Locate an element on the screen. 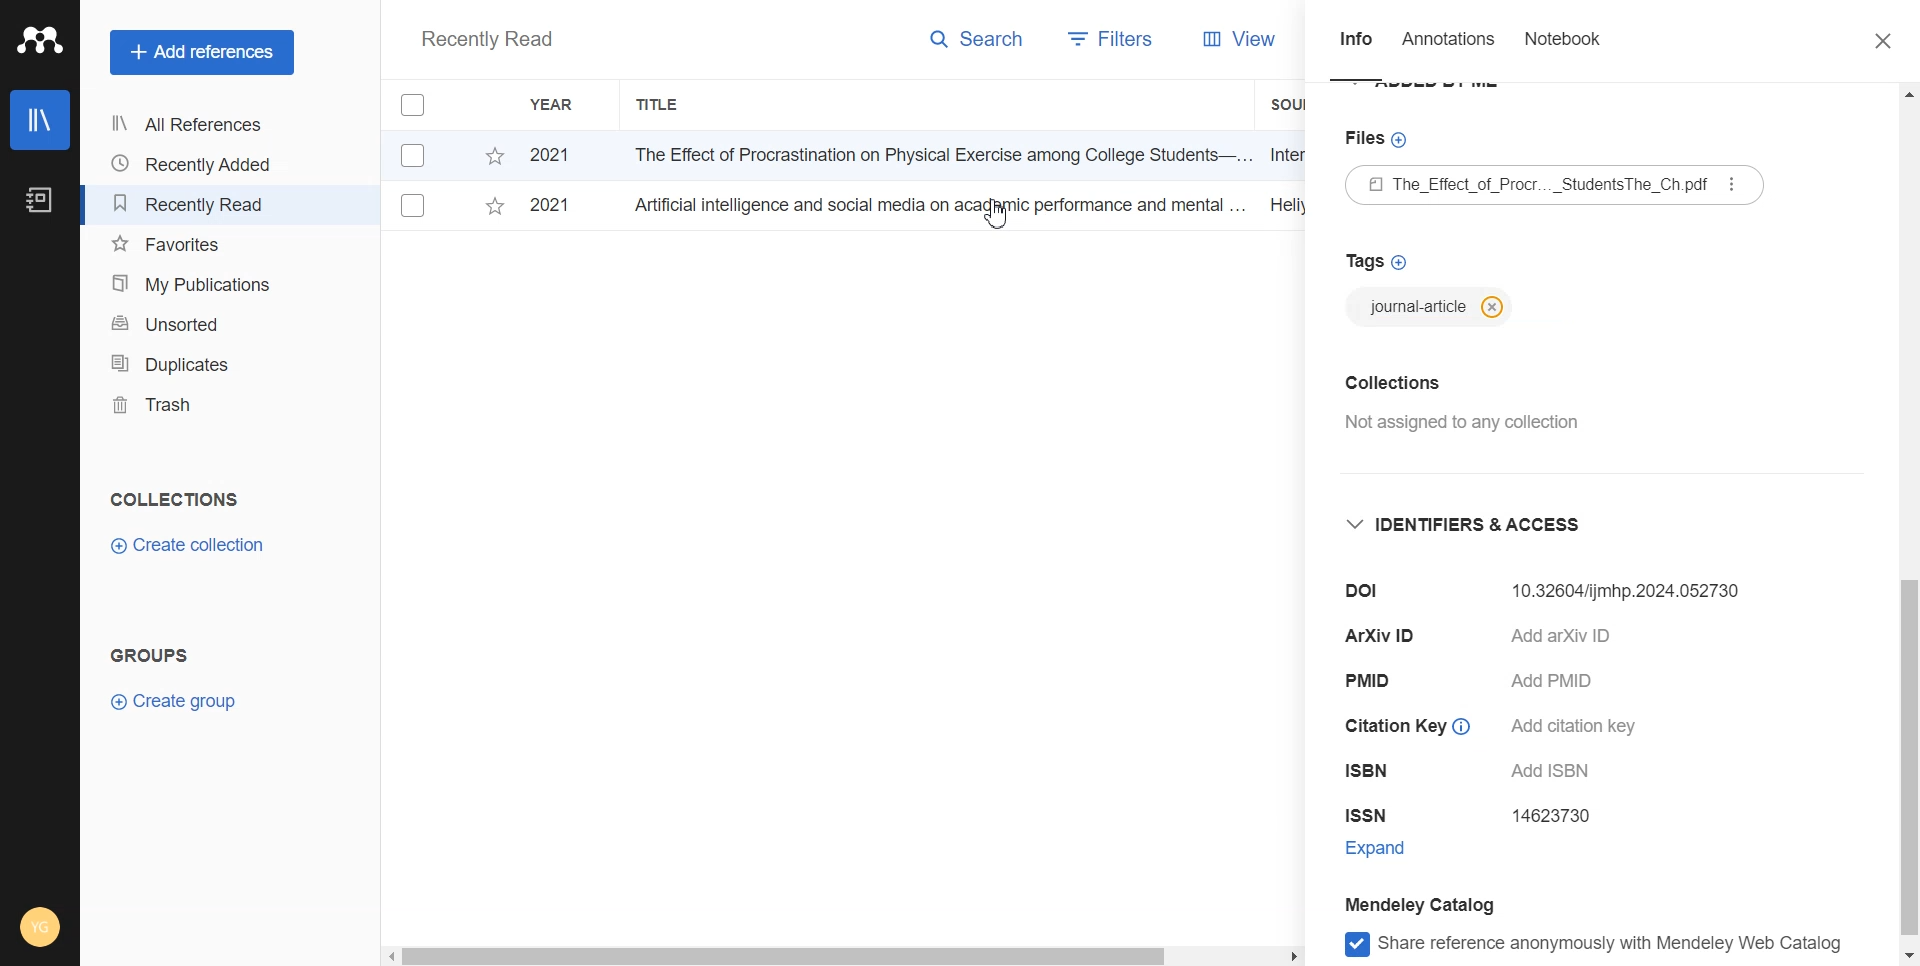  Search is located at coordinates (978, 43).